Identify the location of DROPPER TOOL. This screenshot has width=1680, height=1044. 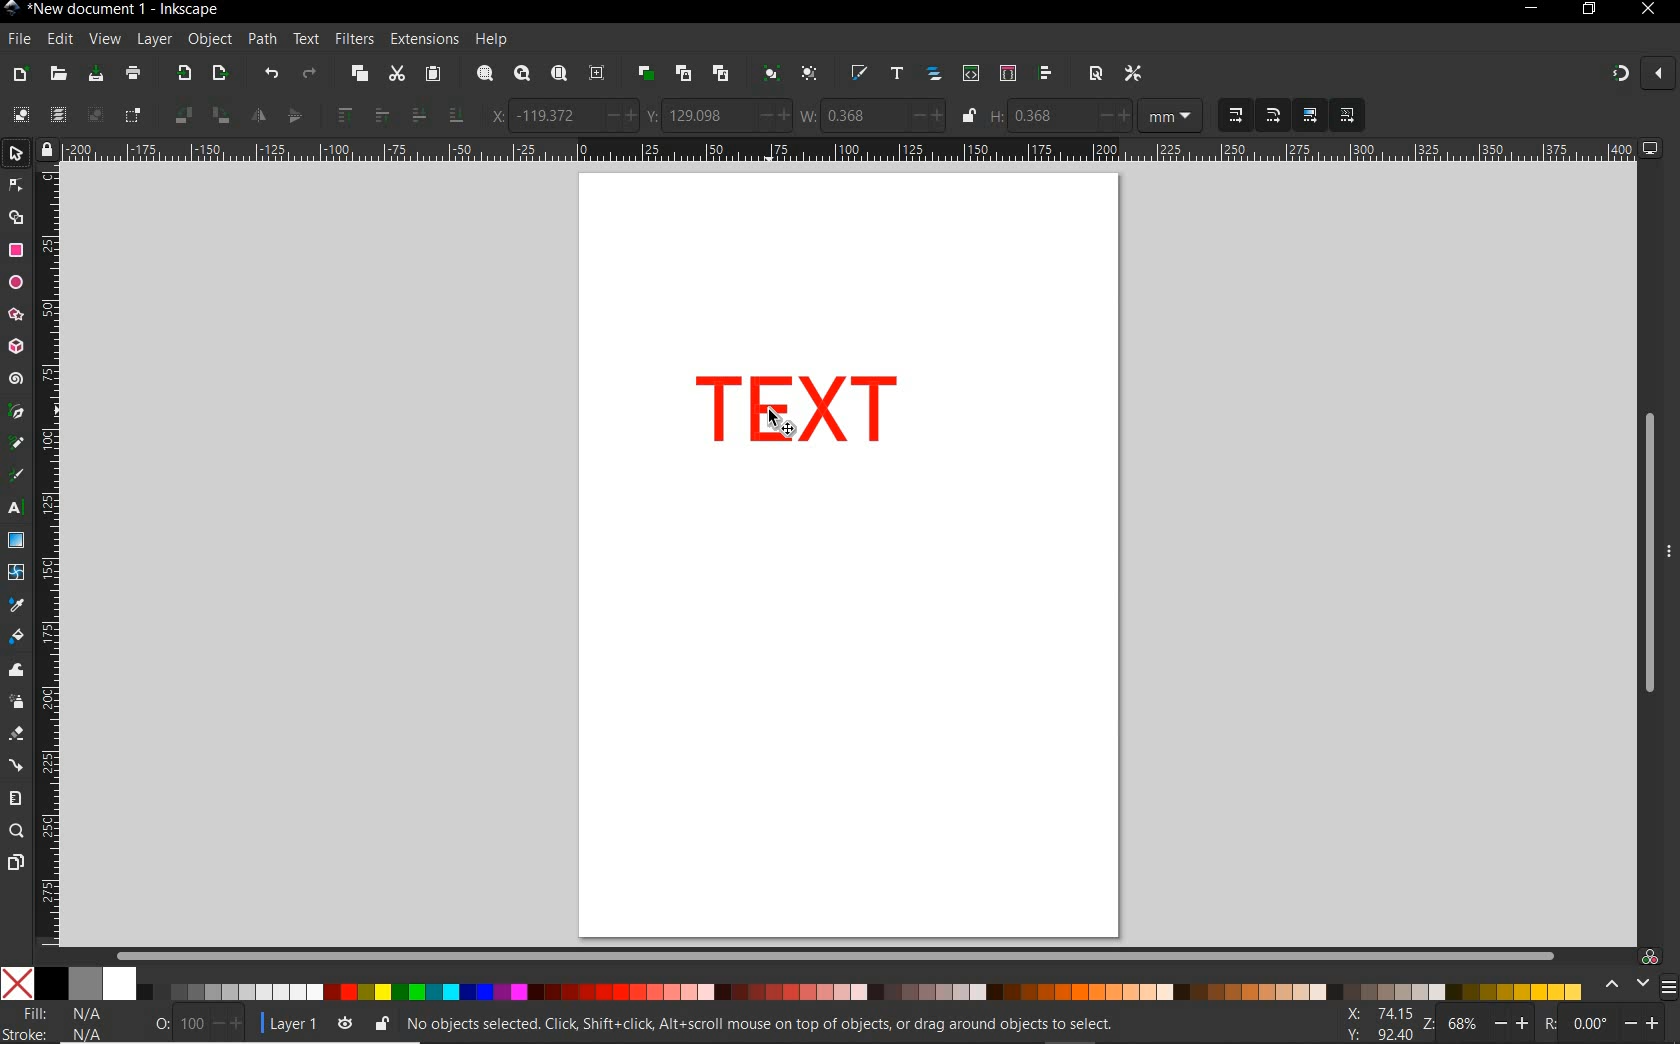
(16, 606).